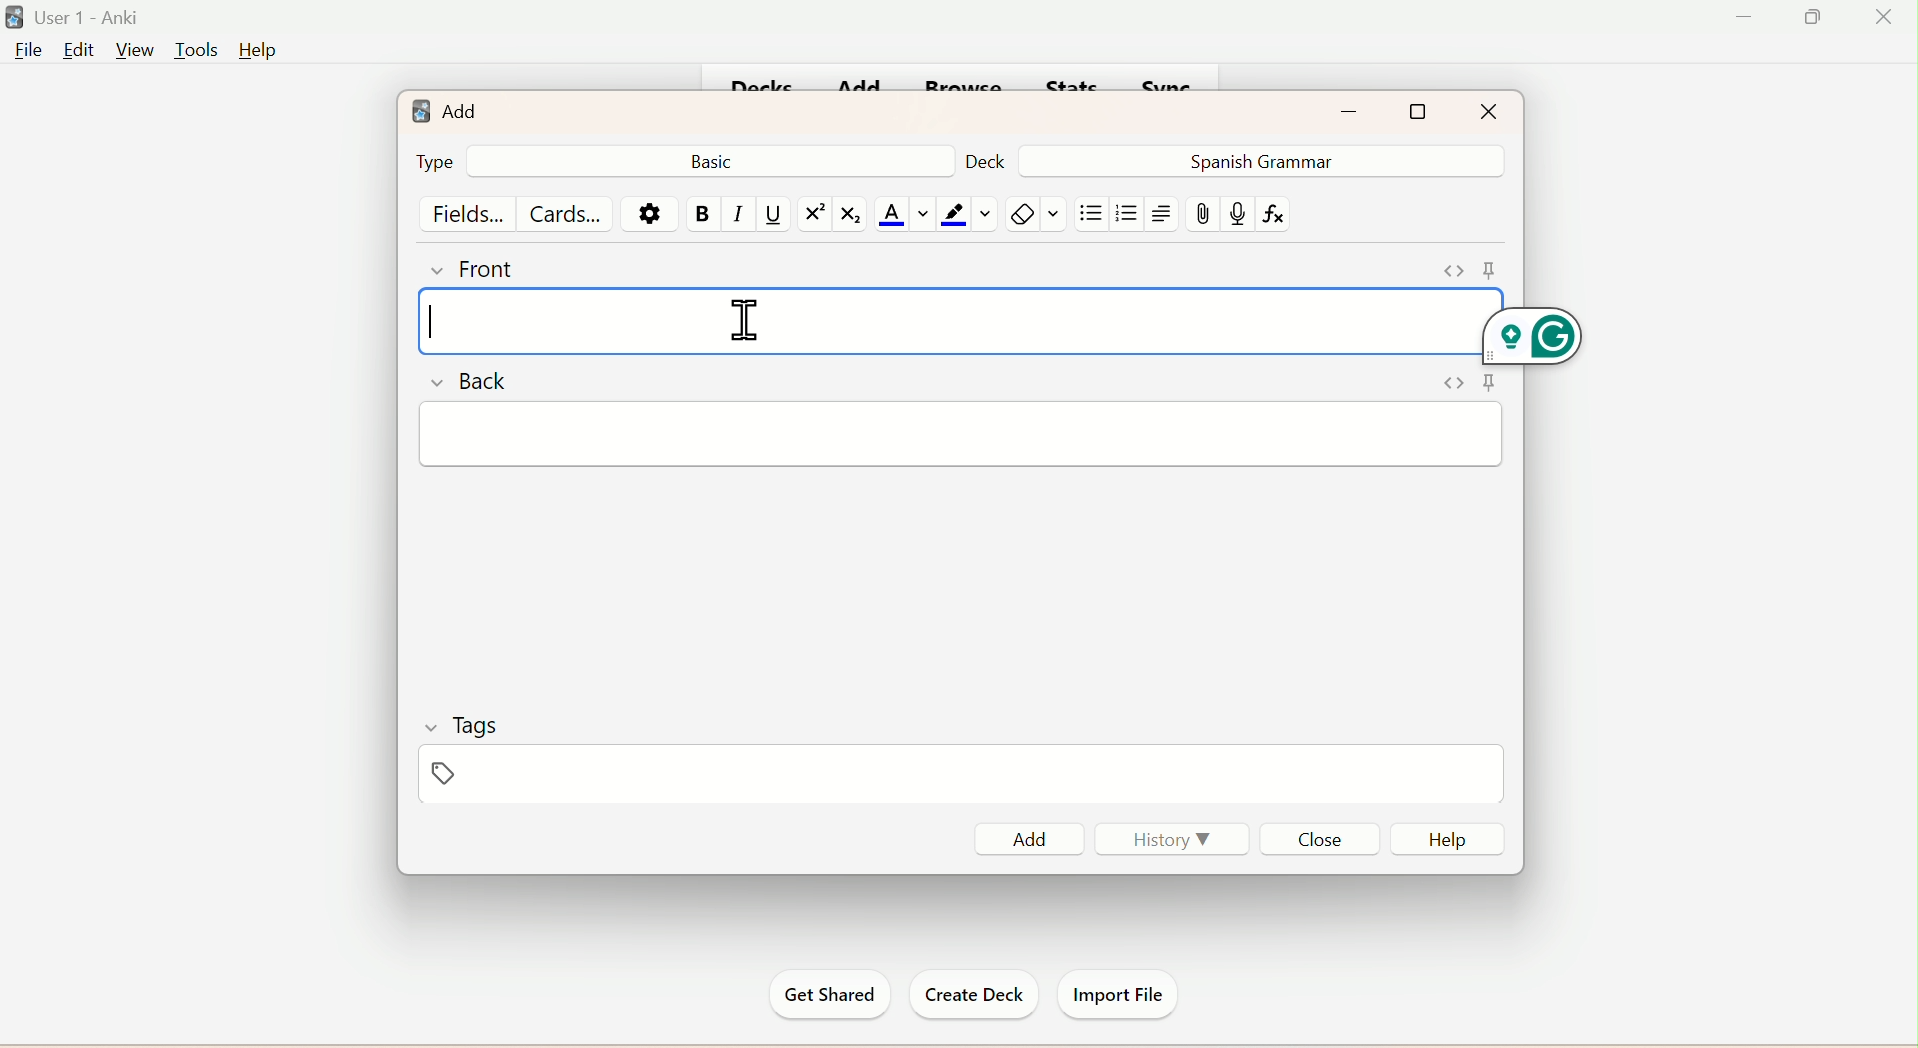  What do you see at coordinates (1445, 839) in the screenshot?
I see `Help` at bounding box center [1445, 839].